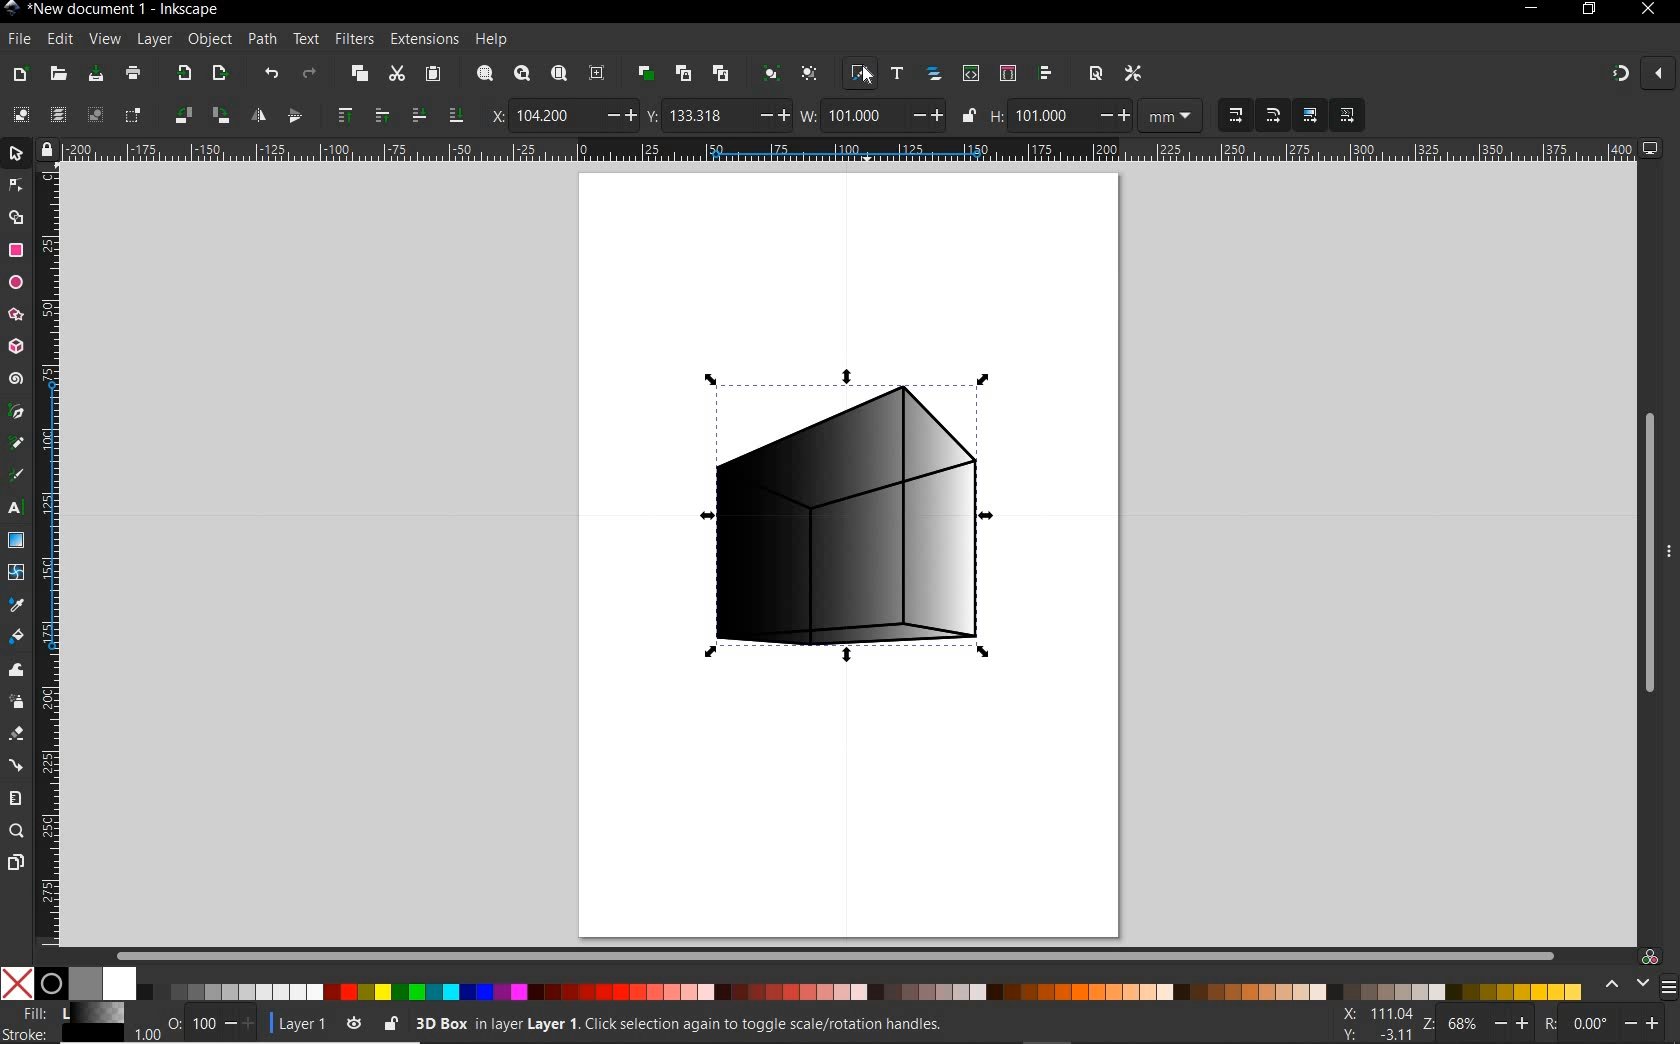 The height and width of the screenshot is (1044, 1680). Describe the element at coordinates (315, 72) in the screenshot. I see `REDO` at that location.